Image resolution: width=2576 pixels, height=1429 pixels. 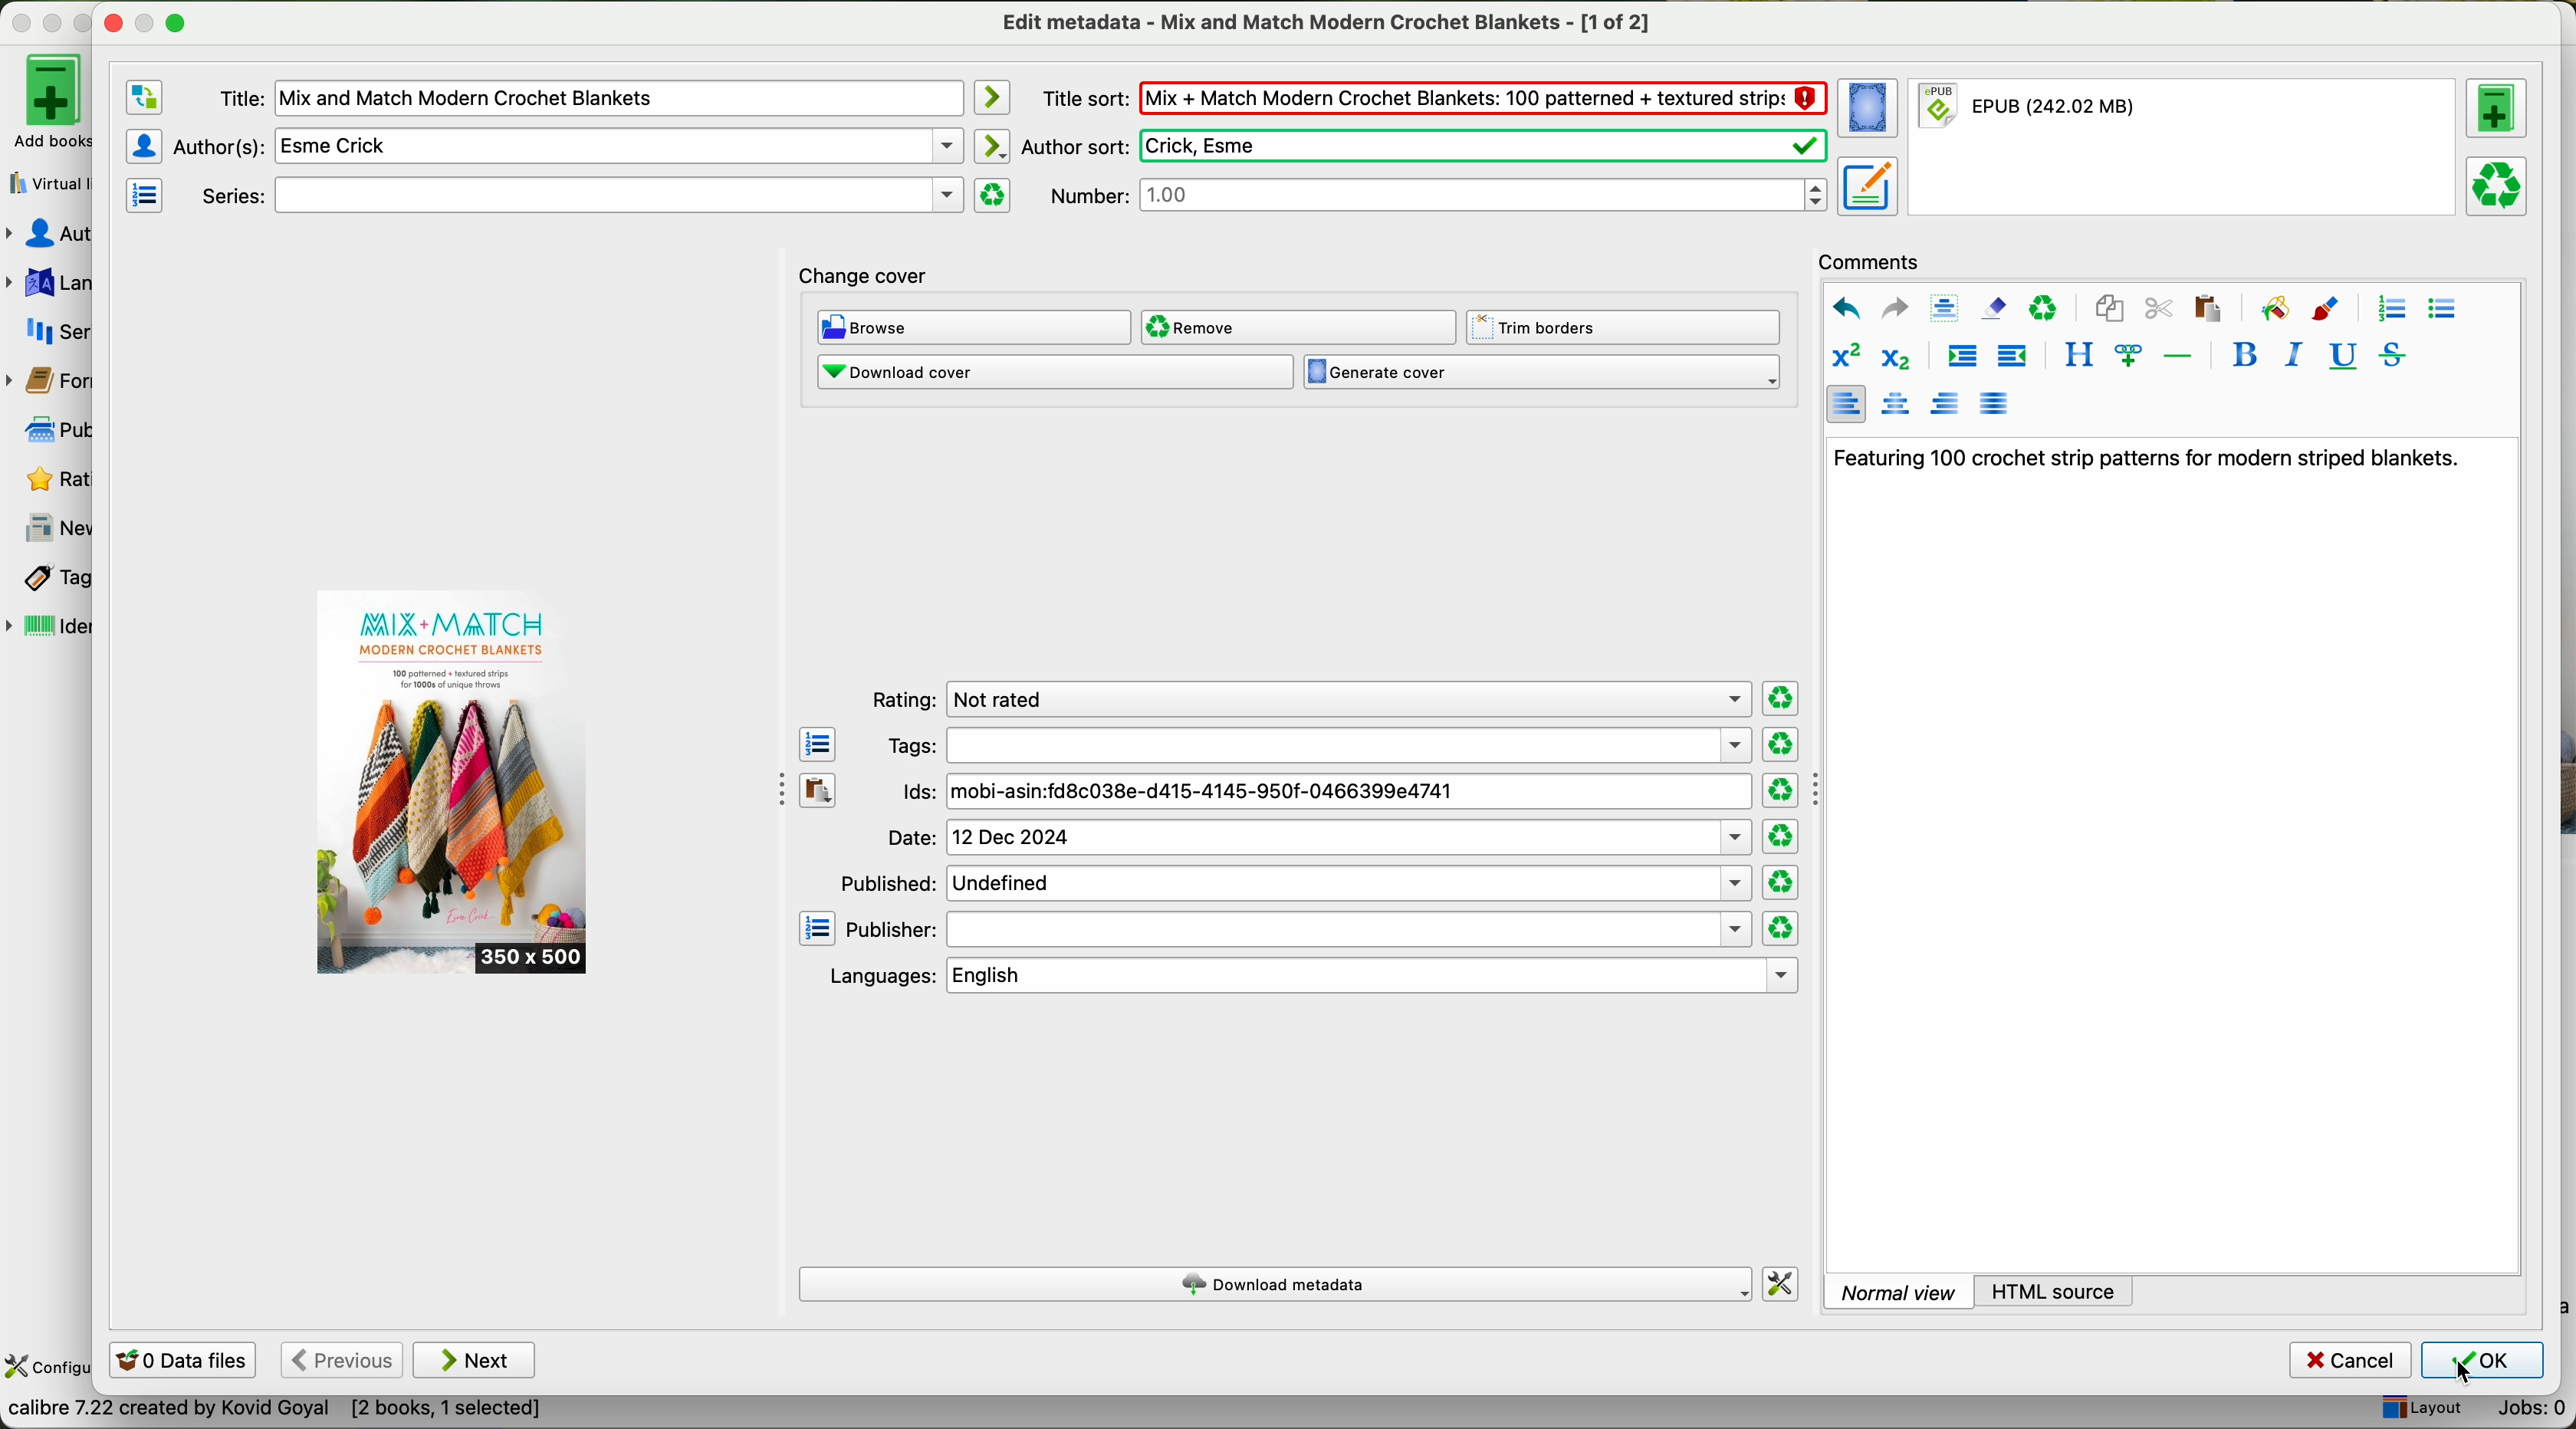 What do you see at coordinates (2390, 354) in the screenshot?
I see `strikeout` at bounding box center [2390, 354].